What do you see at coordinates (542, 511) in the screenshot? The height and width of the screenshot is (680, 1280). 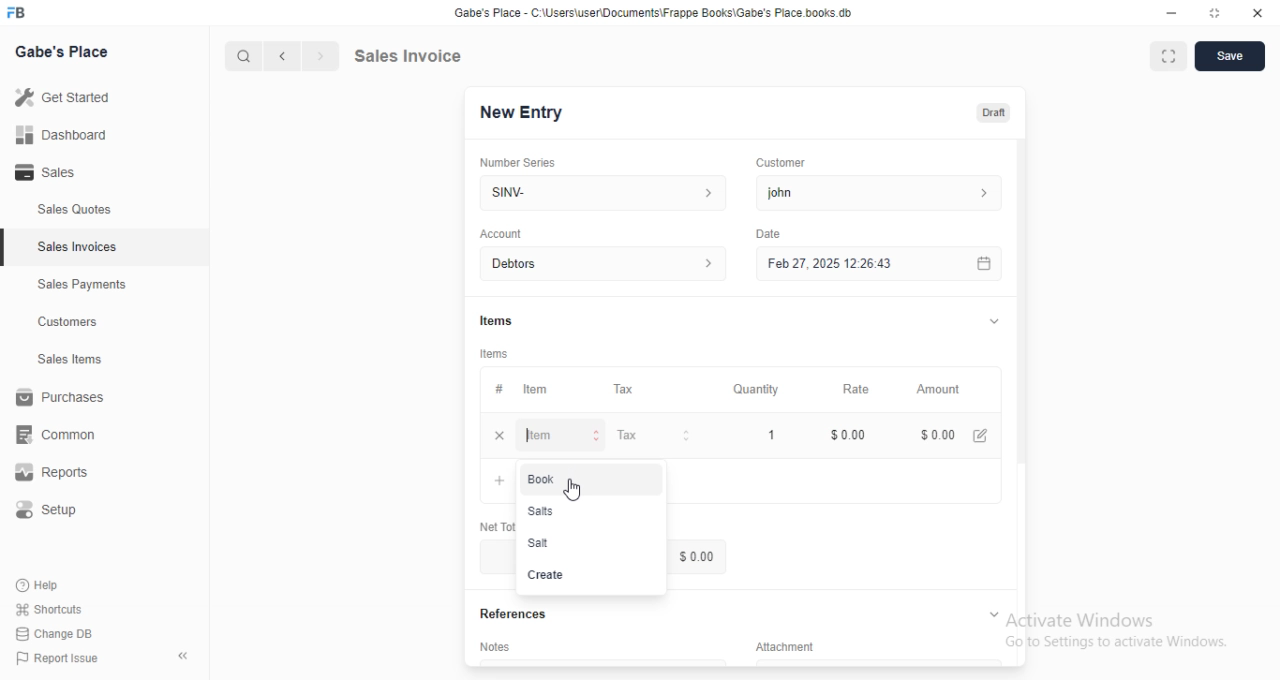 I see `Salts` at bounding box center [542, 511].